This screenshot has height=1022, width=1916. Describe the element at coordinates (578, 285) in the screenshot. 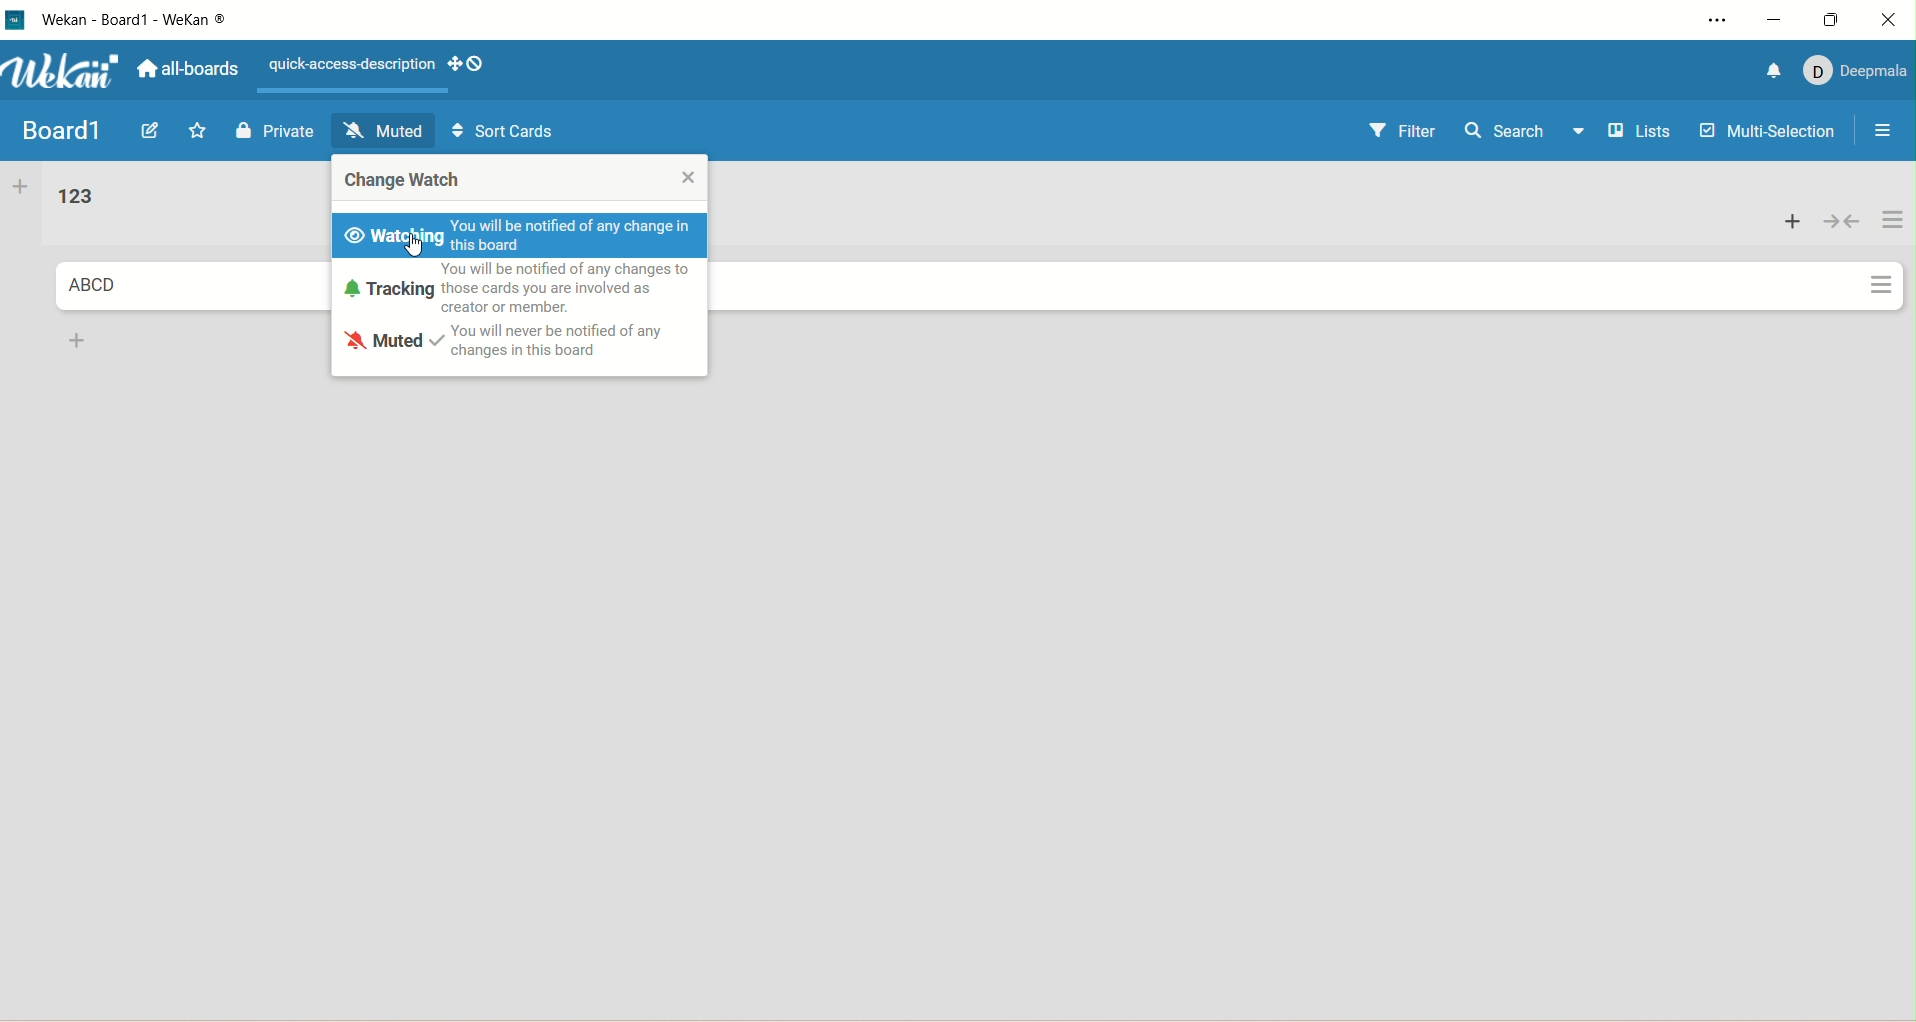

I see `‘You will be notified of any changes toJ those cards you are involved as‘creator or member. ` at that location.